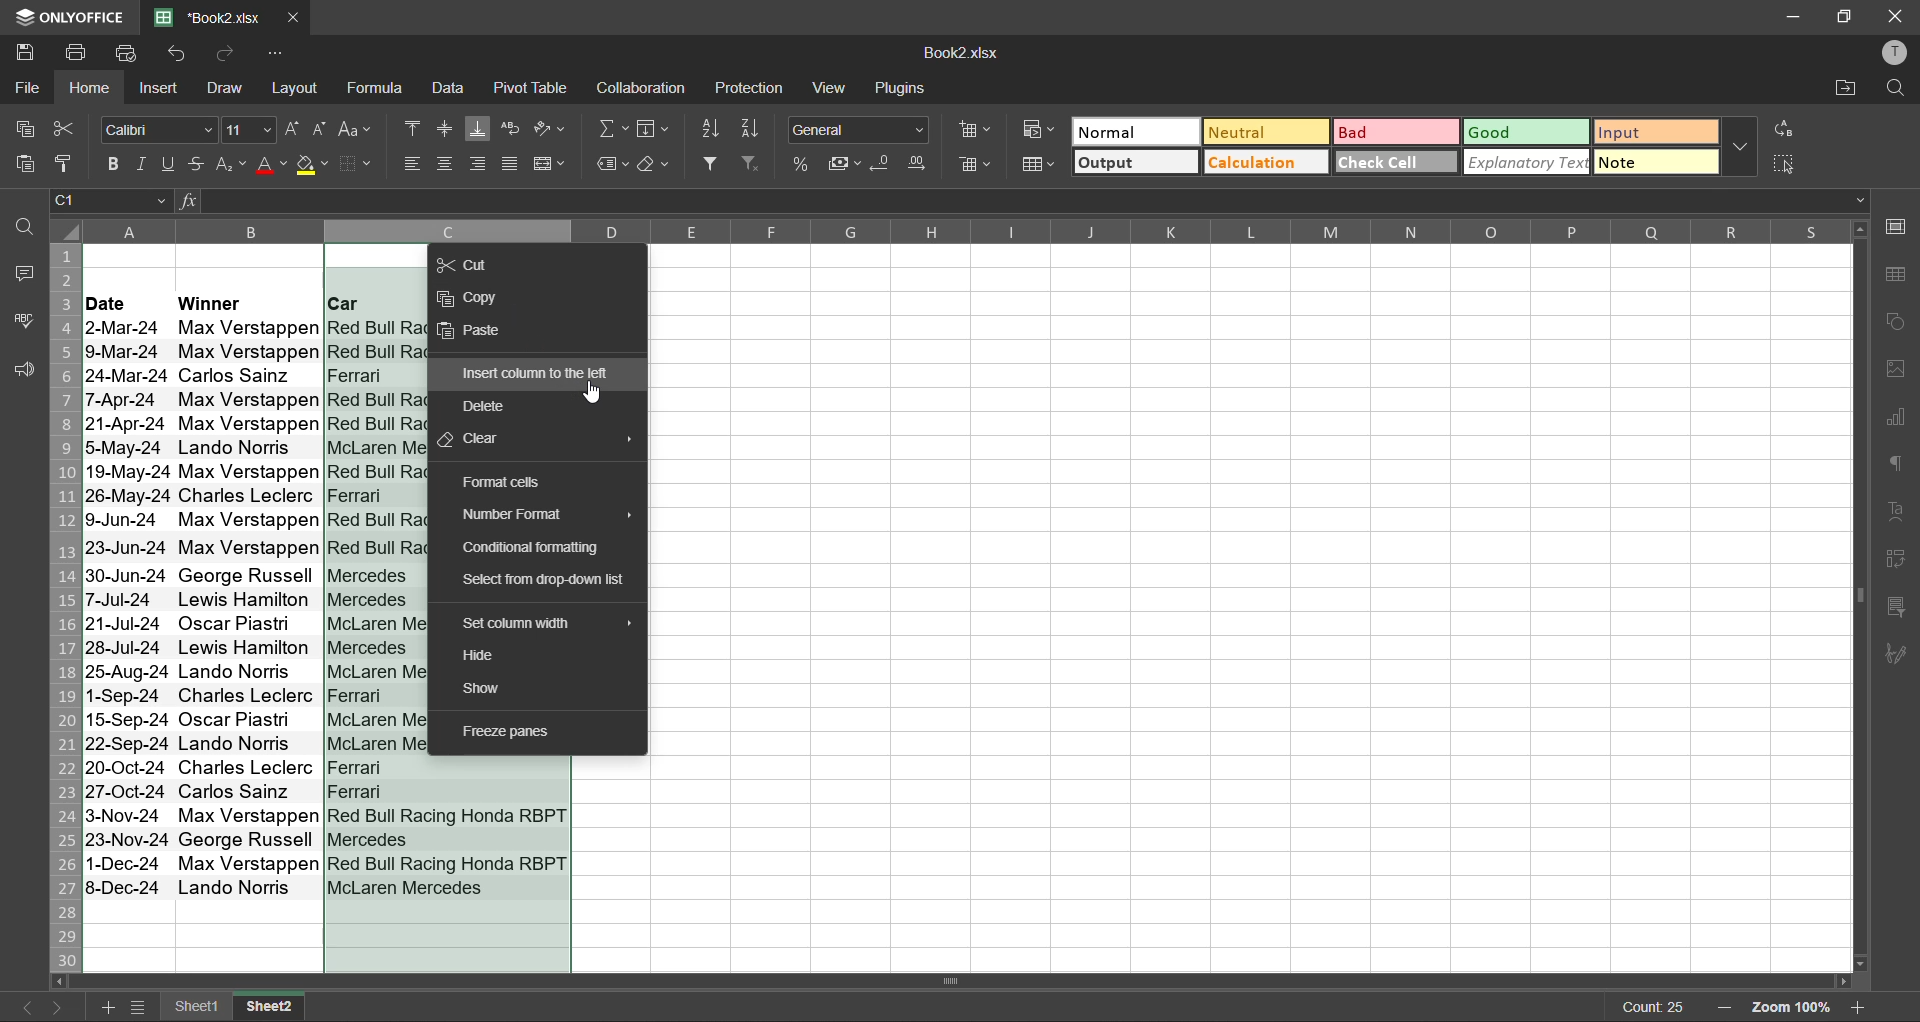 This screenshot has height=1022, width=1920. Describe the element at coordinates (1736, 150) in the screenshot. I see `more options` at that location.